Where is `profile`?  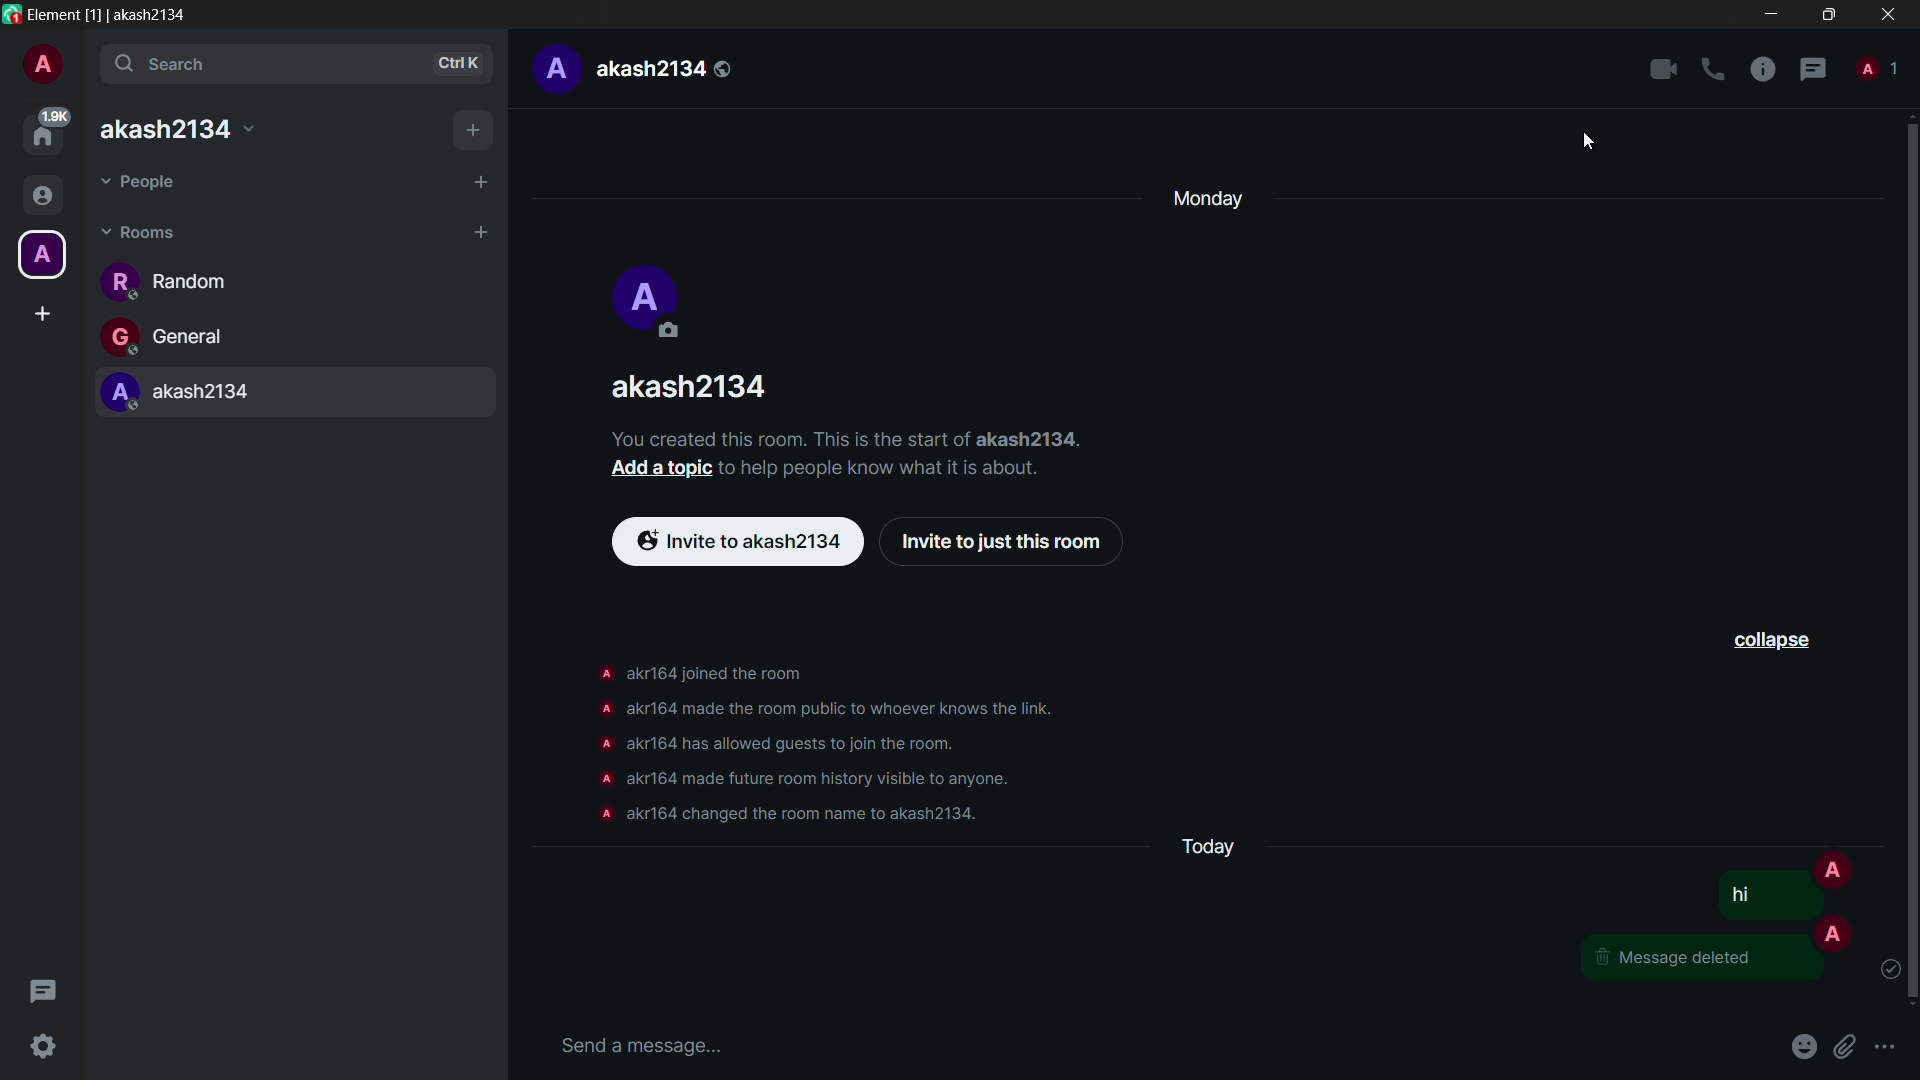 profile is located at coordinates (601, 816).